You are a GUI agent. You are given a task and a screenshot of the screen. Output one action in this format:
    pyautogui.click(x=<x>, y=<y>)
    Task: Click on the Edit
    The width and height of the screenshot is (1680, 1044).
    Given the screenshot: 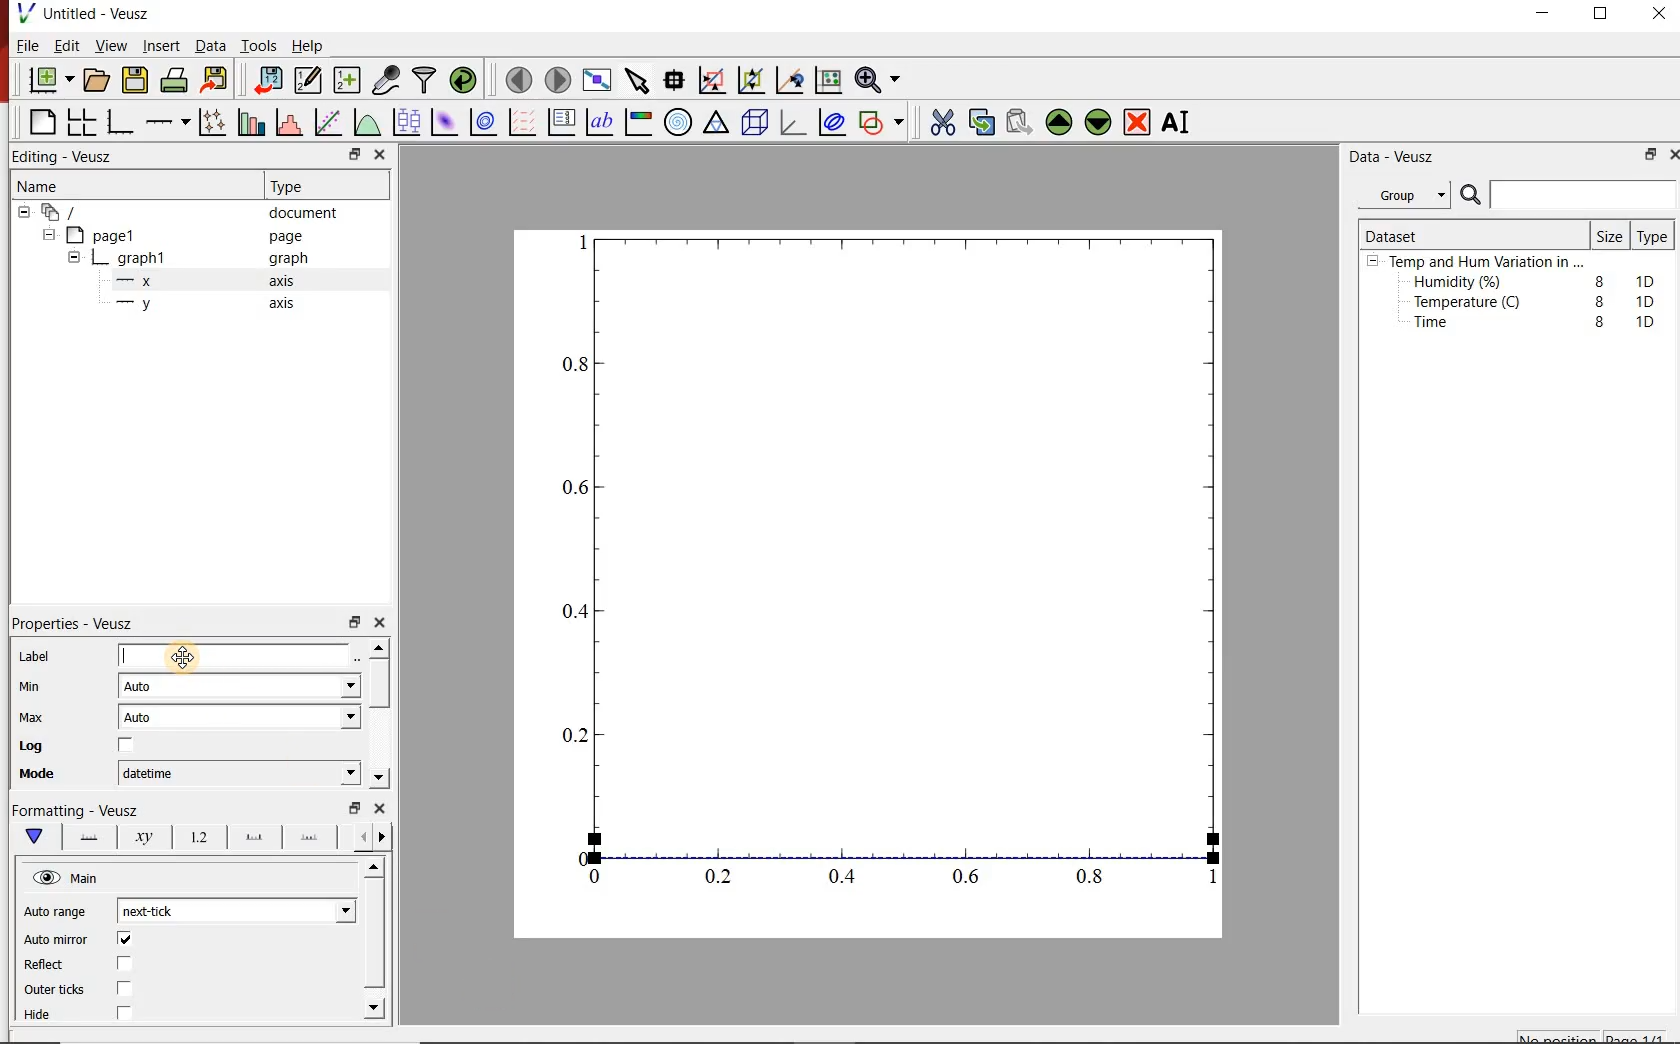 What is the action you would take?
    pyautogui.click(x=67, y=48)
    